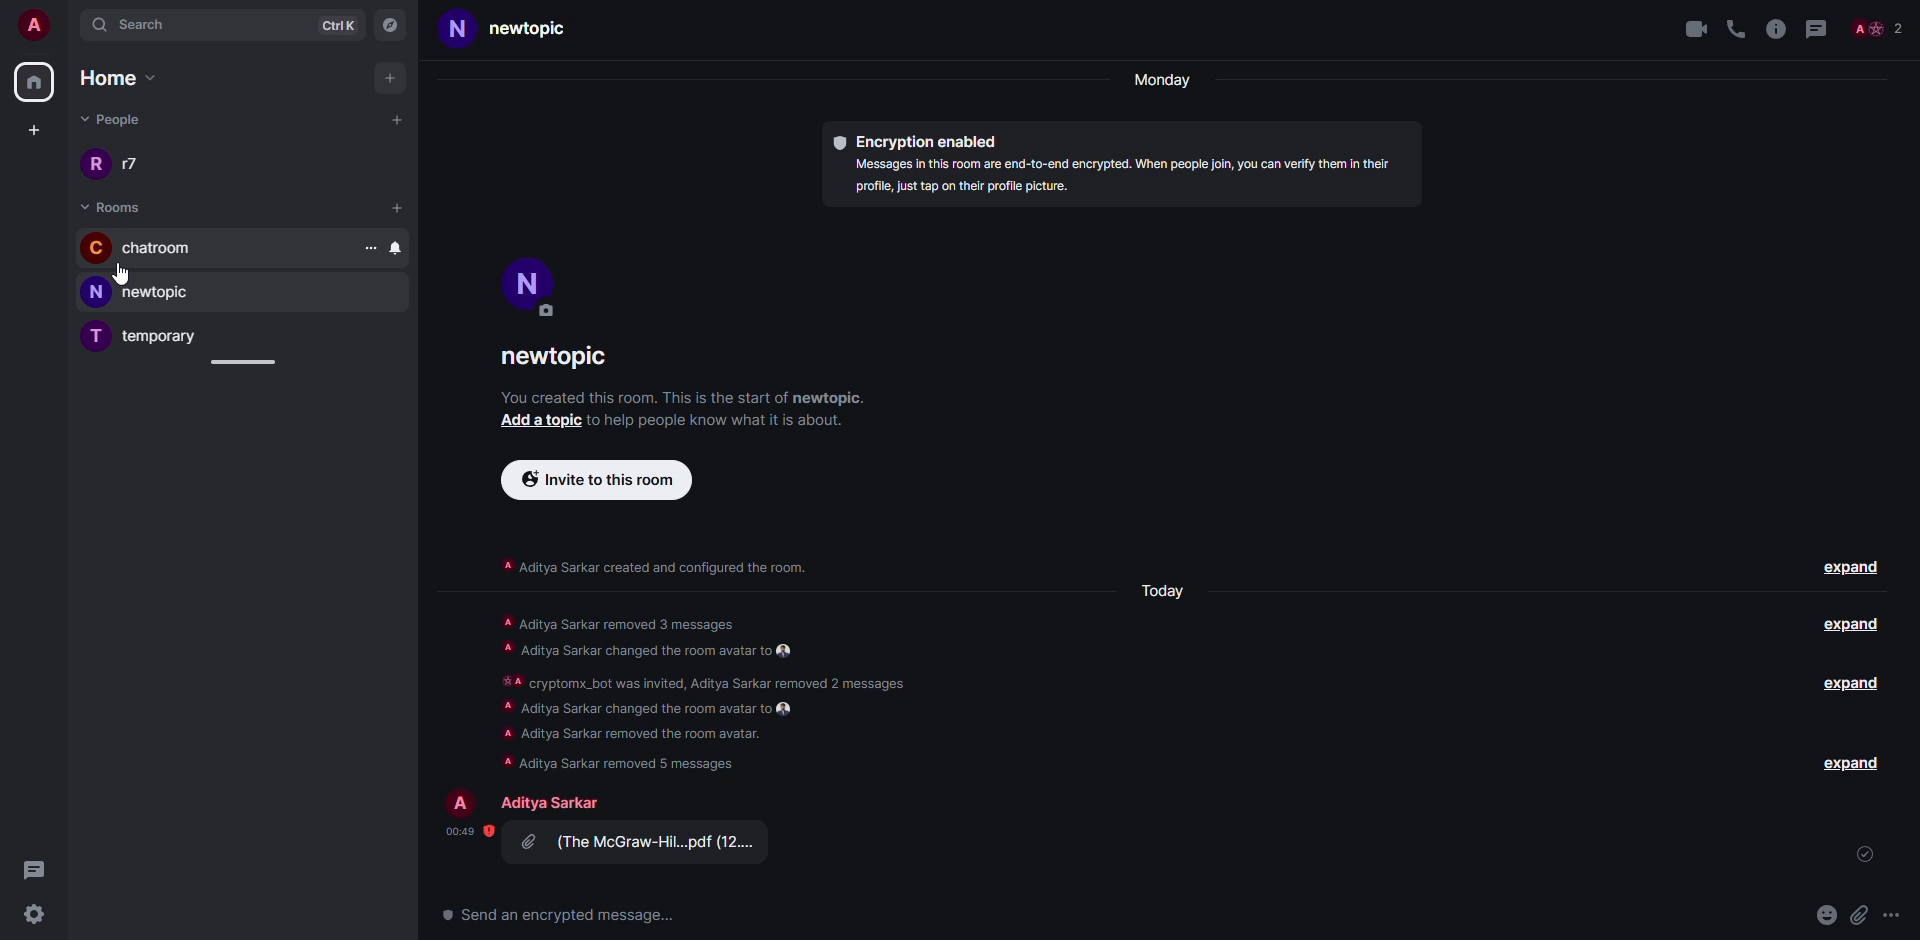 This screenshot has width=1920, height=940. I want to click on add, so click(400, 207).